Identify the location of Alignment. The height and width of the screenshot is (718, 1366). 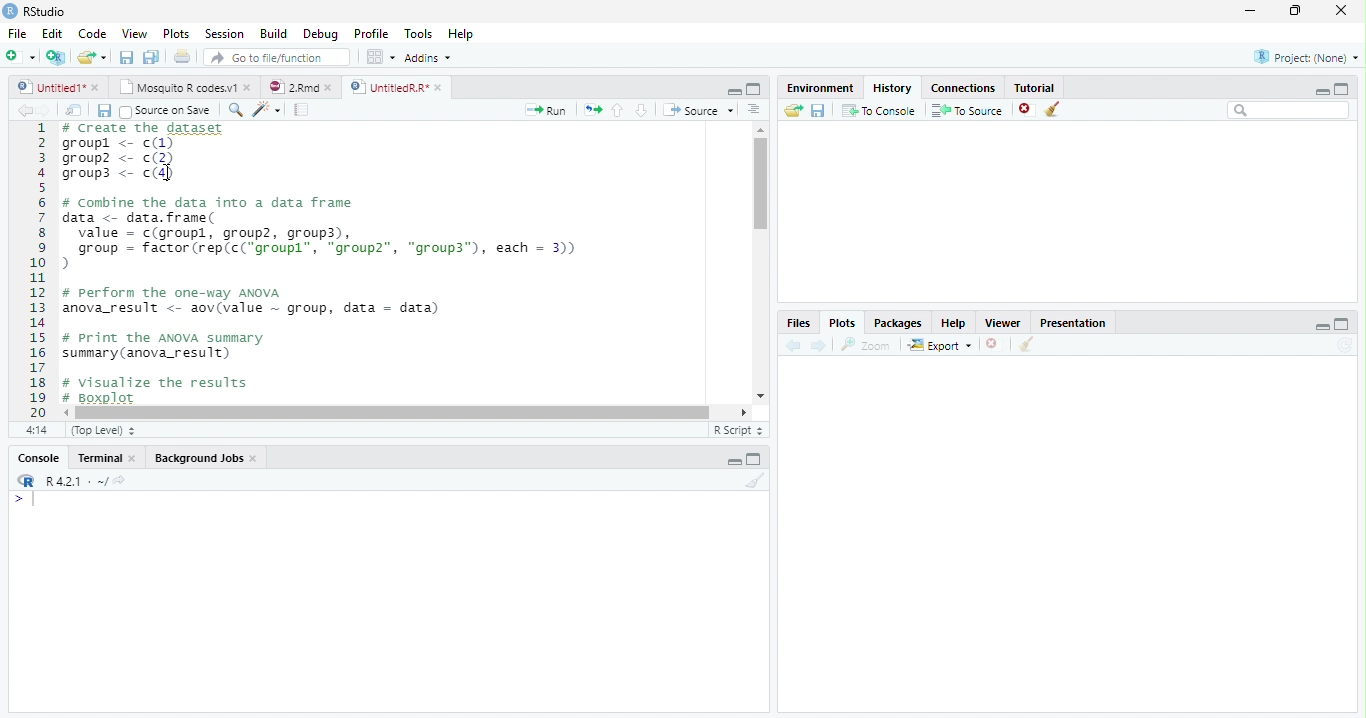
(753, 111).